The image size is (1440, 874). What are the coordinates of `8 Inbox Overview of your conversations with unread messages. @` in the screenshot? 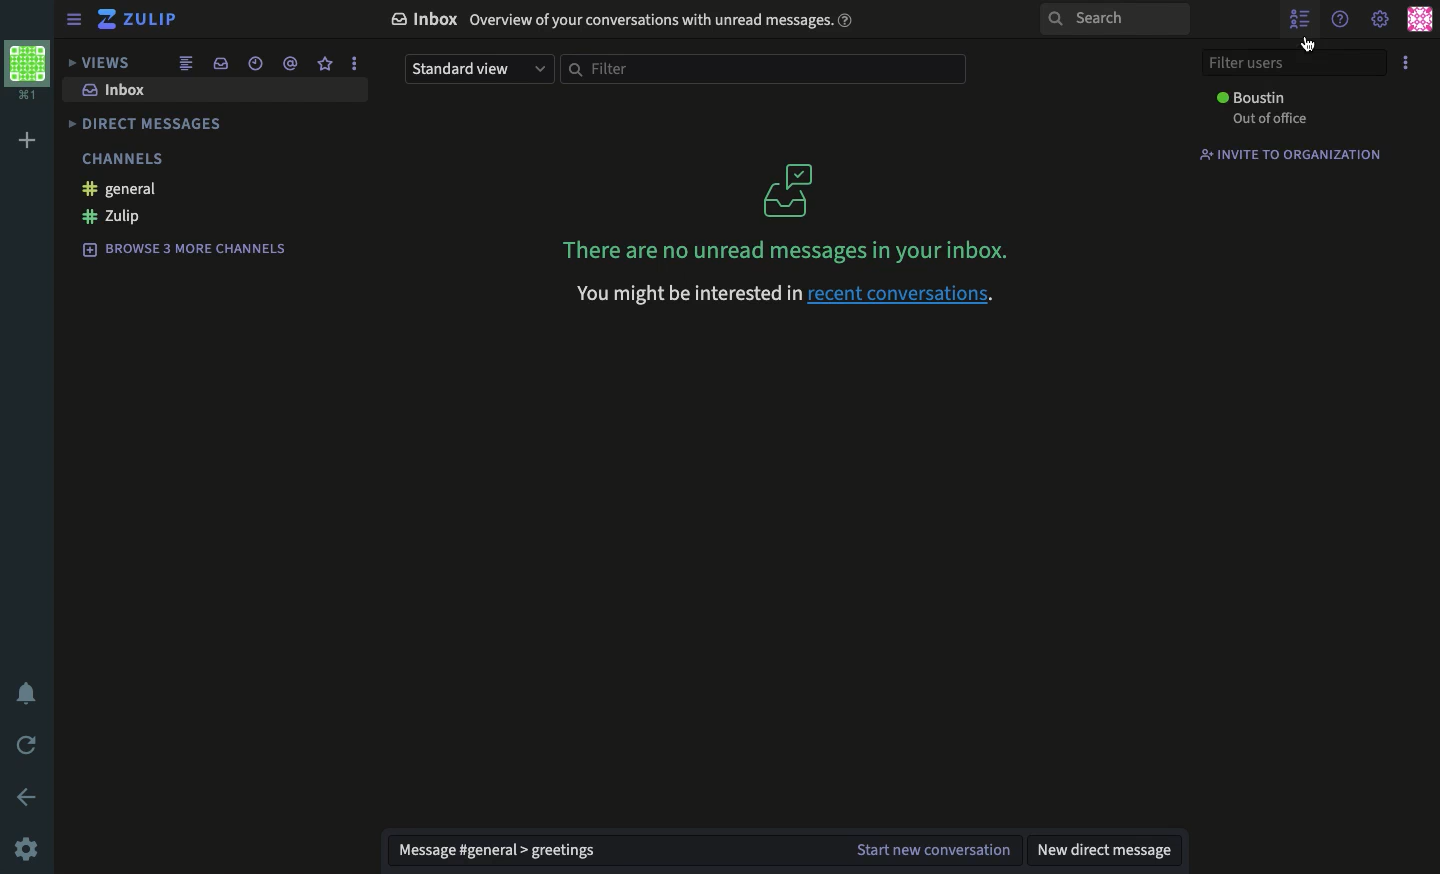 It's located at (621, 20).